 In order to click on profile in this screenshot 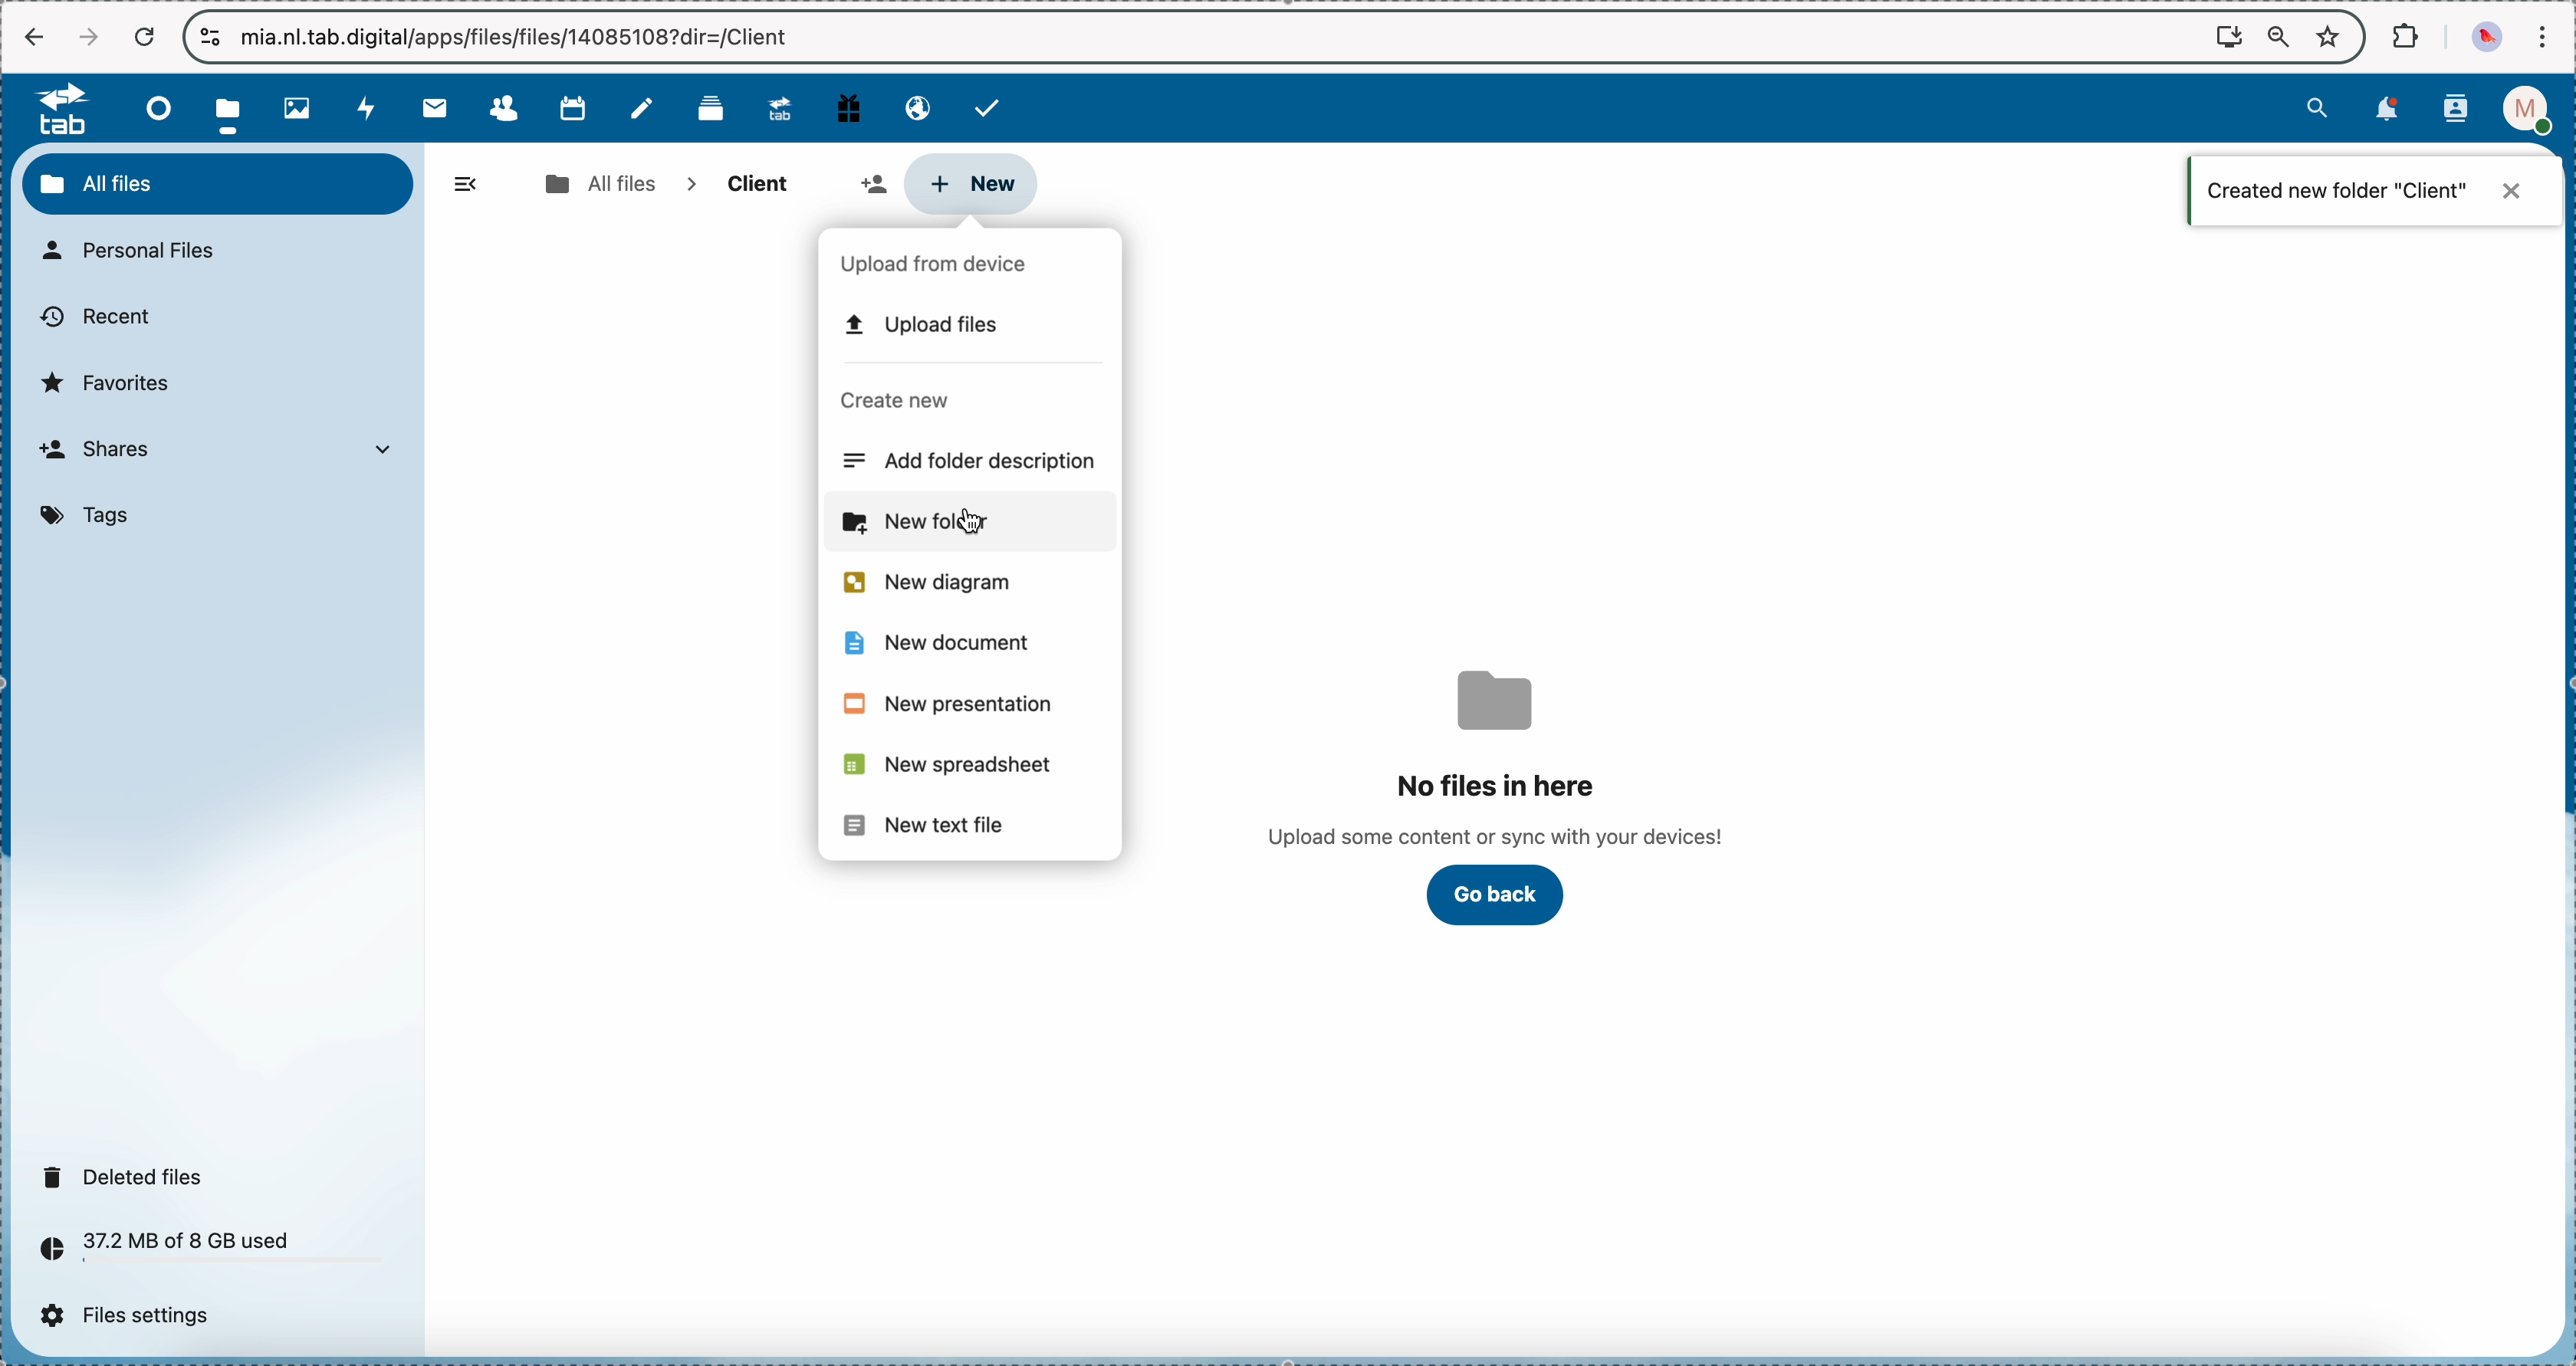, I will do `click(2533, 110)`.